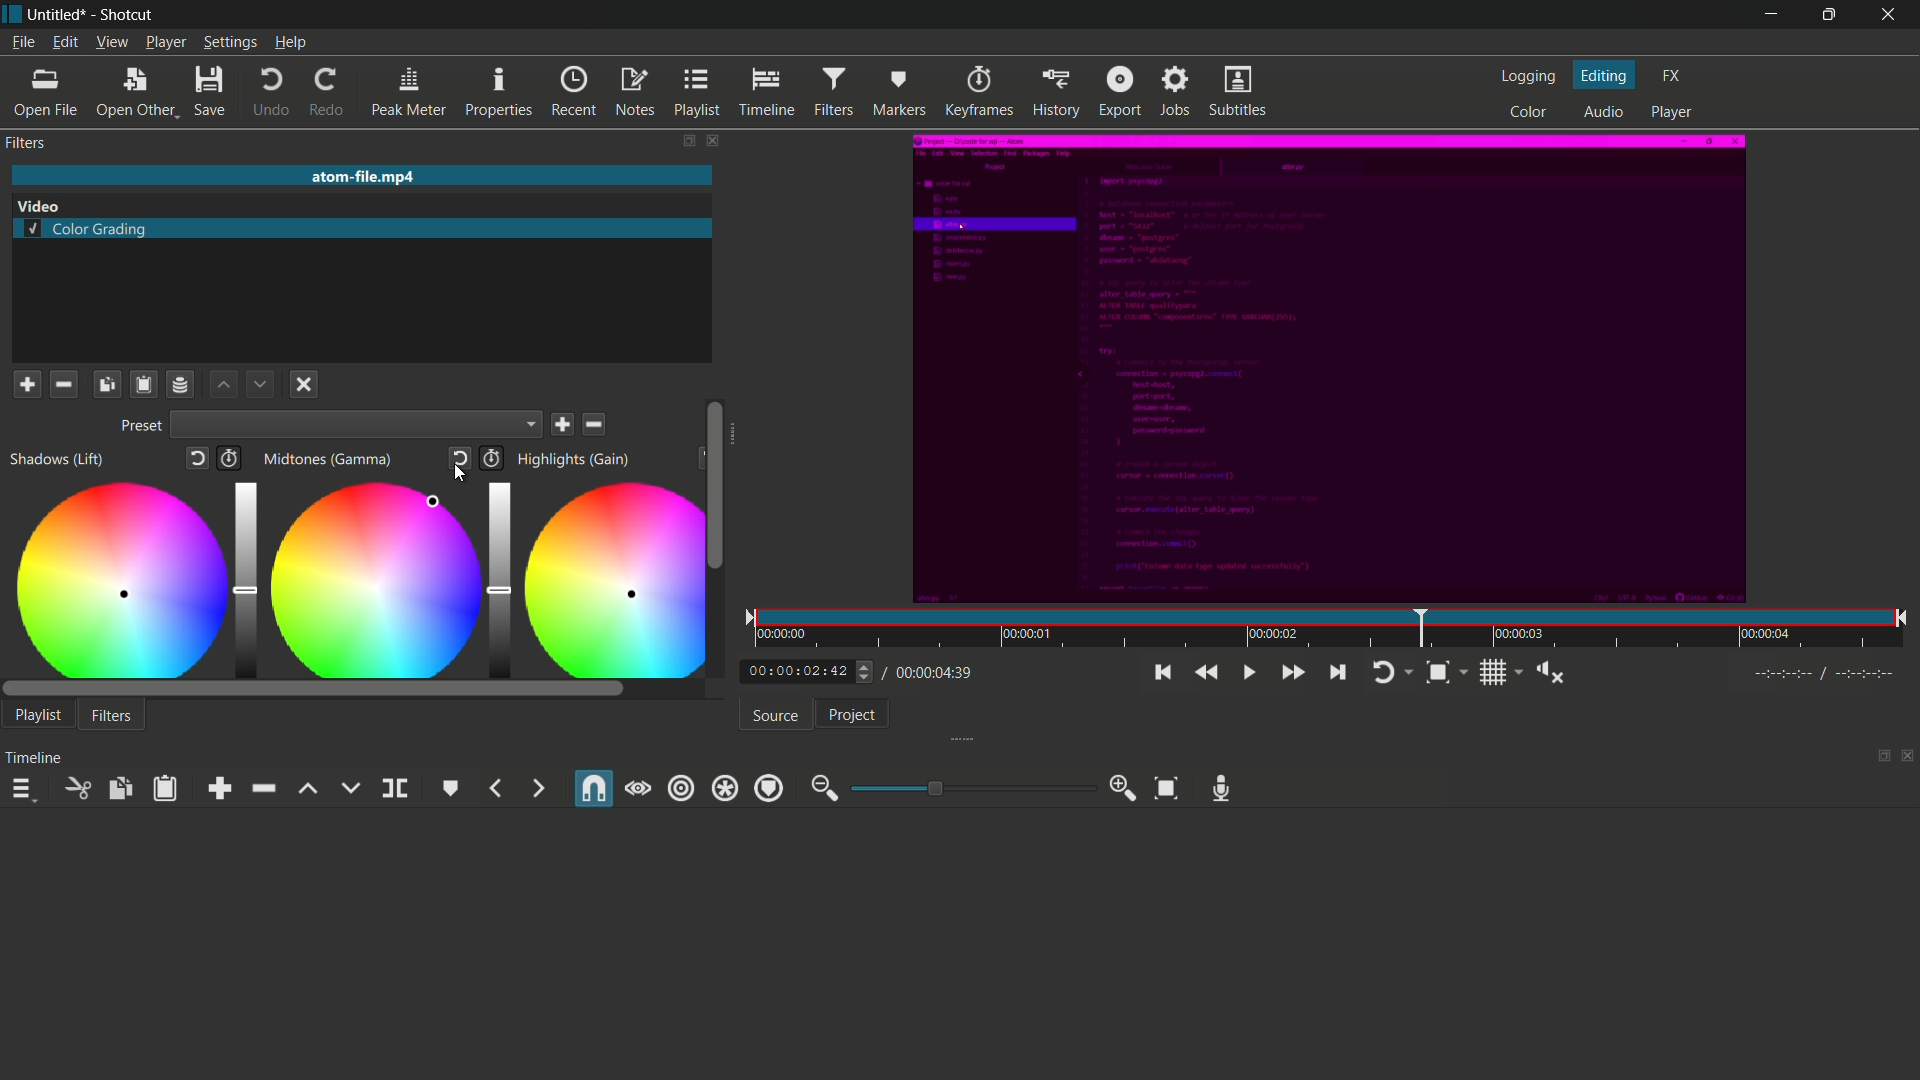  What do you see at coordinates (118, 578) in the screenshot?
I see `adjustment circle` at bounding box center [118, 578].